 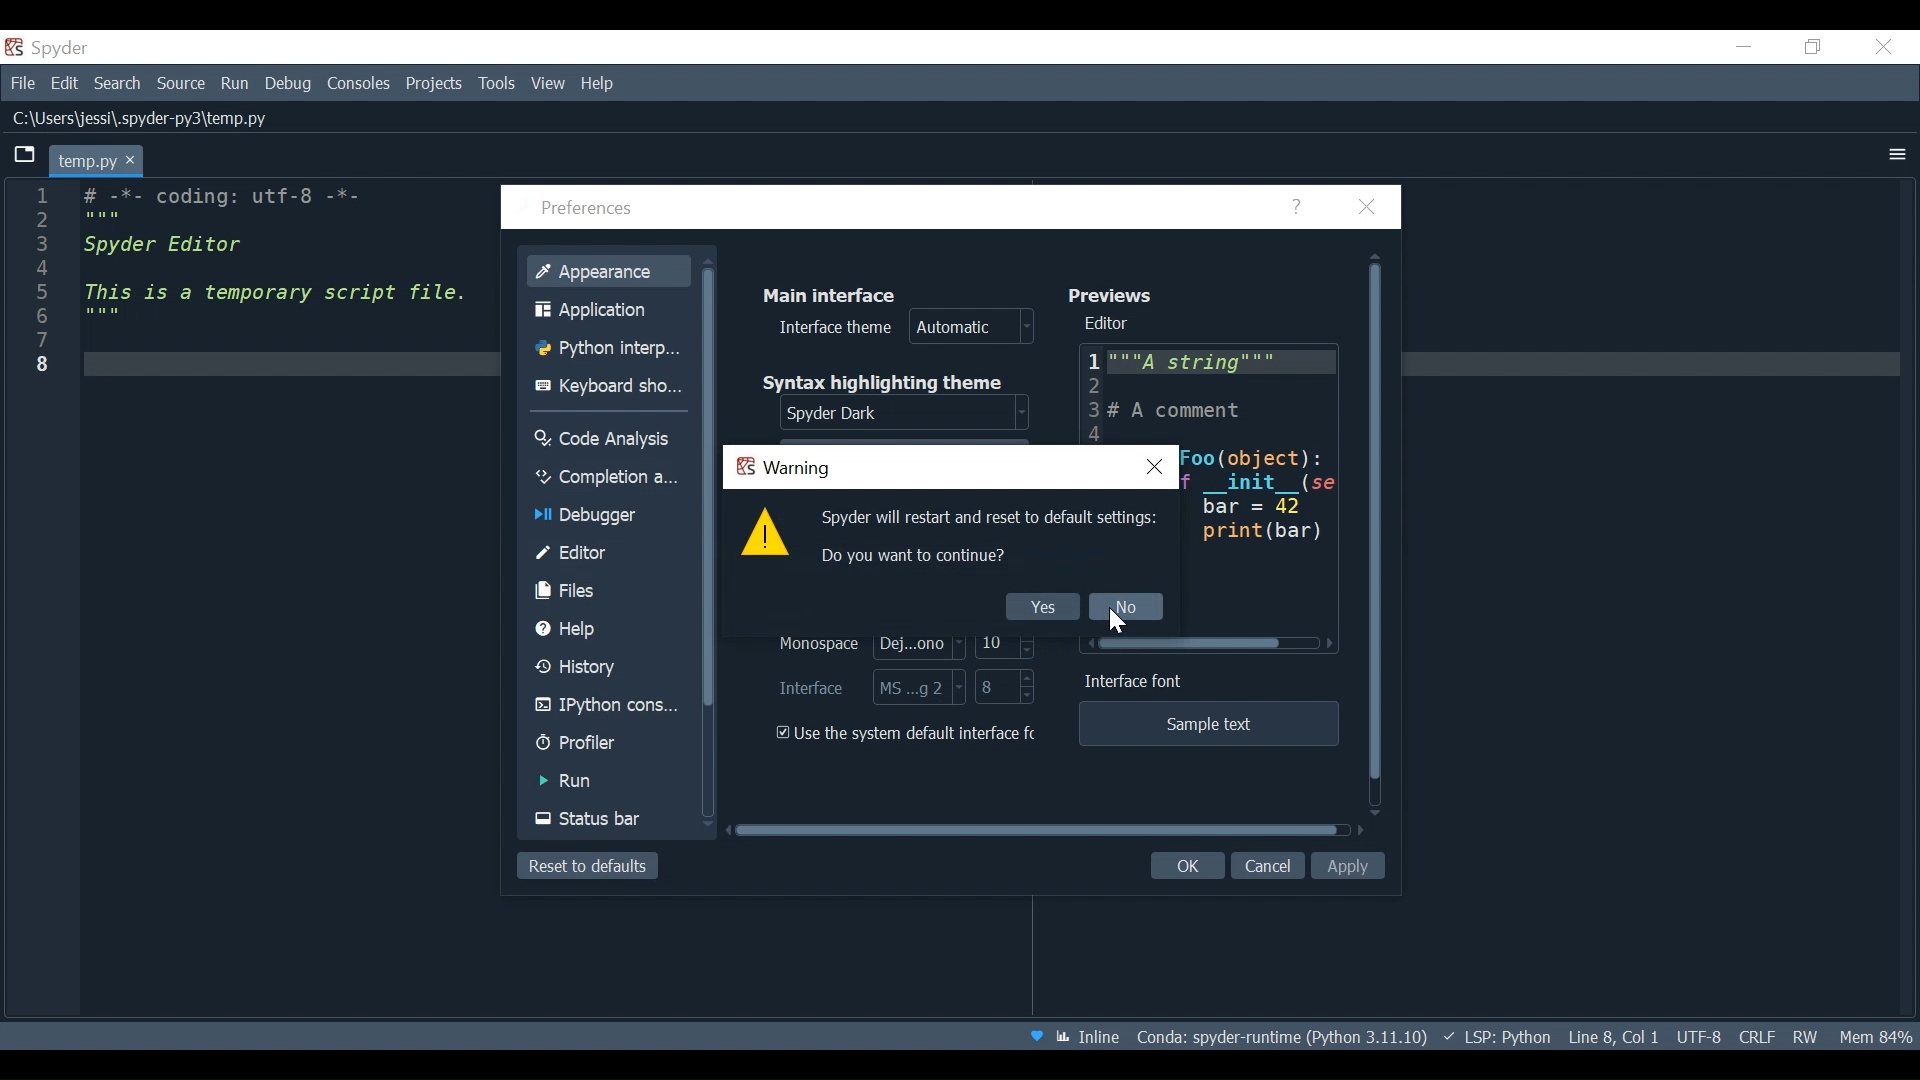 What do you see at coordinates (1123, 624) in the screenshot?
I see `Cursor` at bounding box center [1123, 624].